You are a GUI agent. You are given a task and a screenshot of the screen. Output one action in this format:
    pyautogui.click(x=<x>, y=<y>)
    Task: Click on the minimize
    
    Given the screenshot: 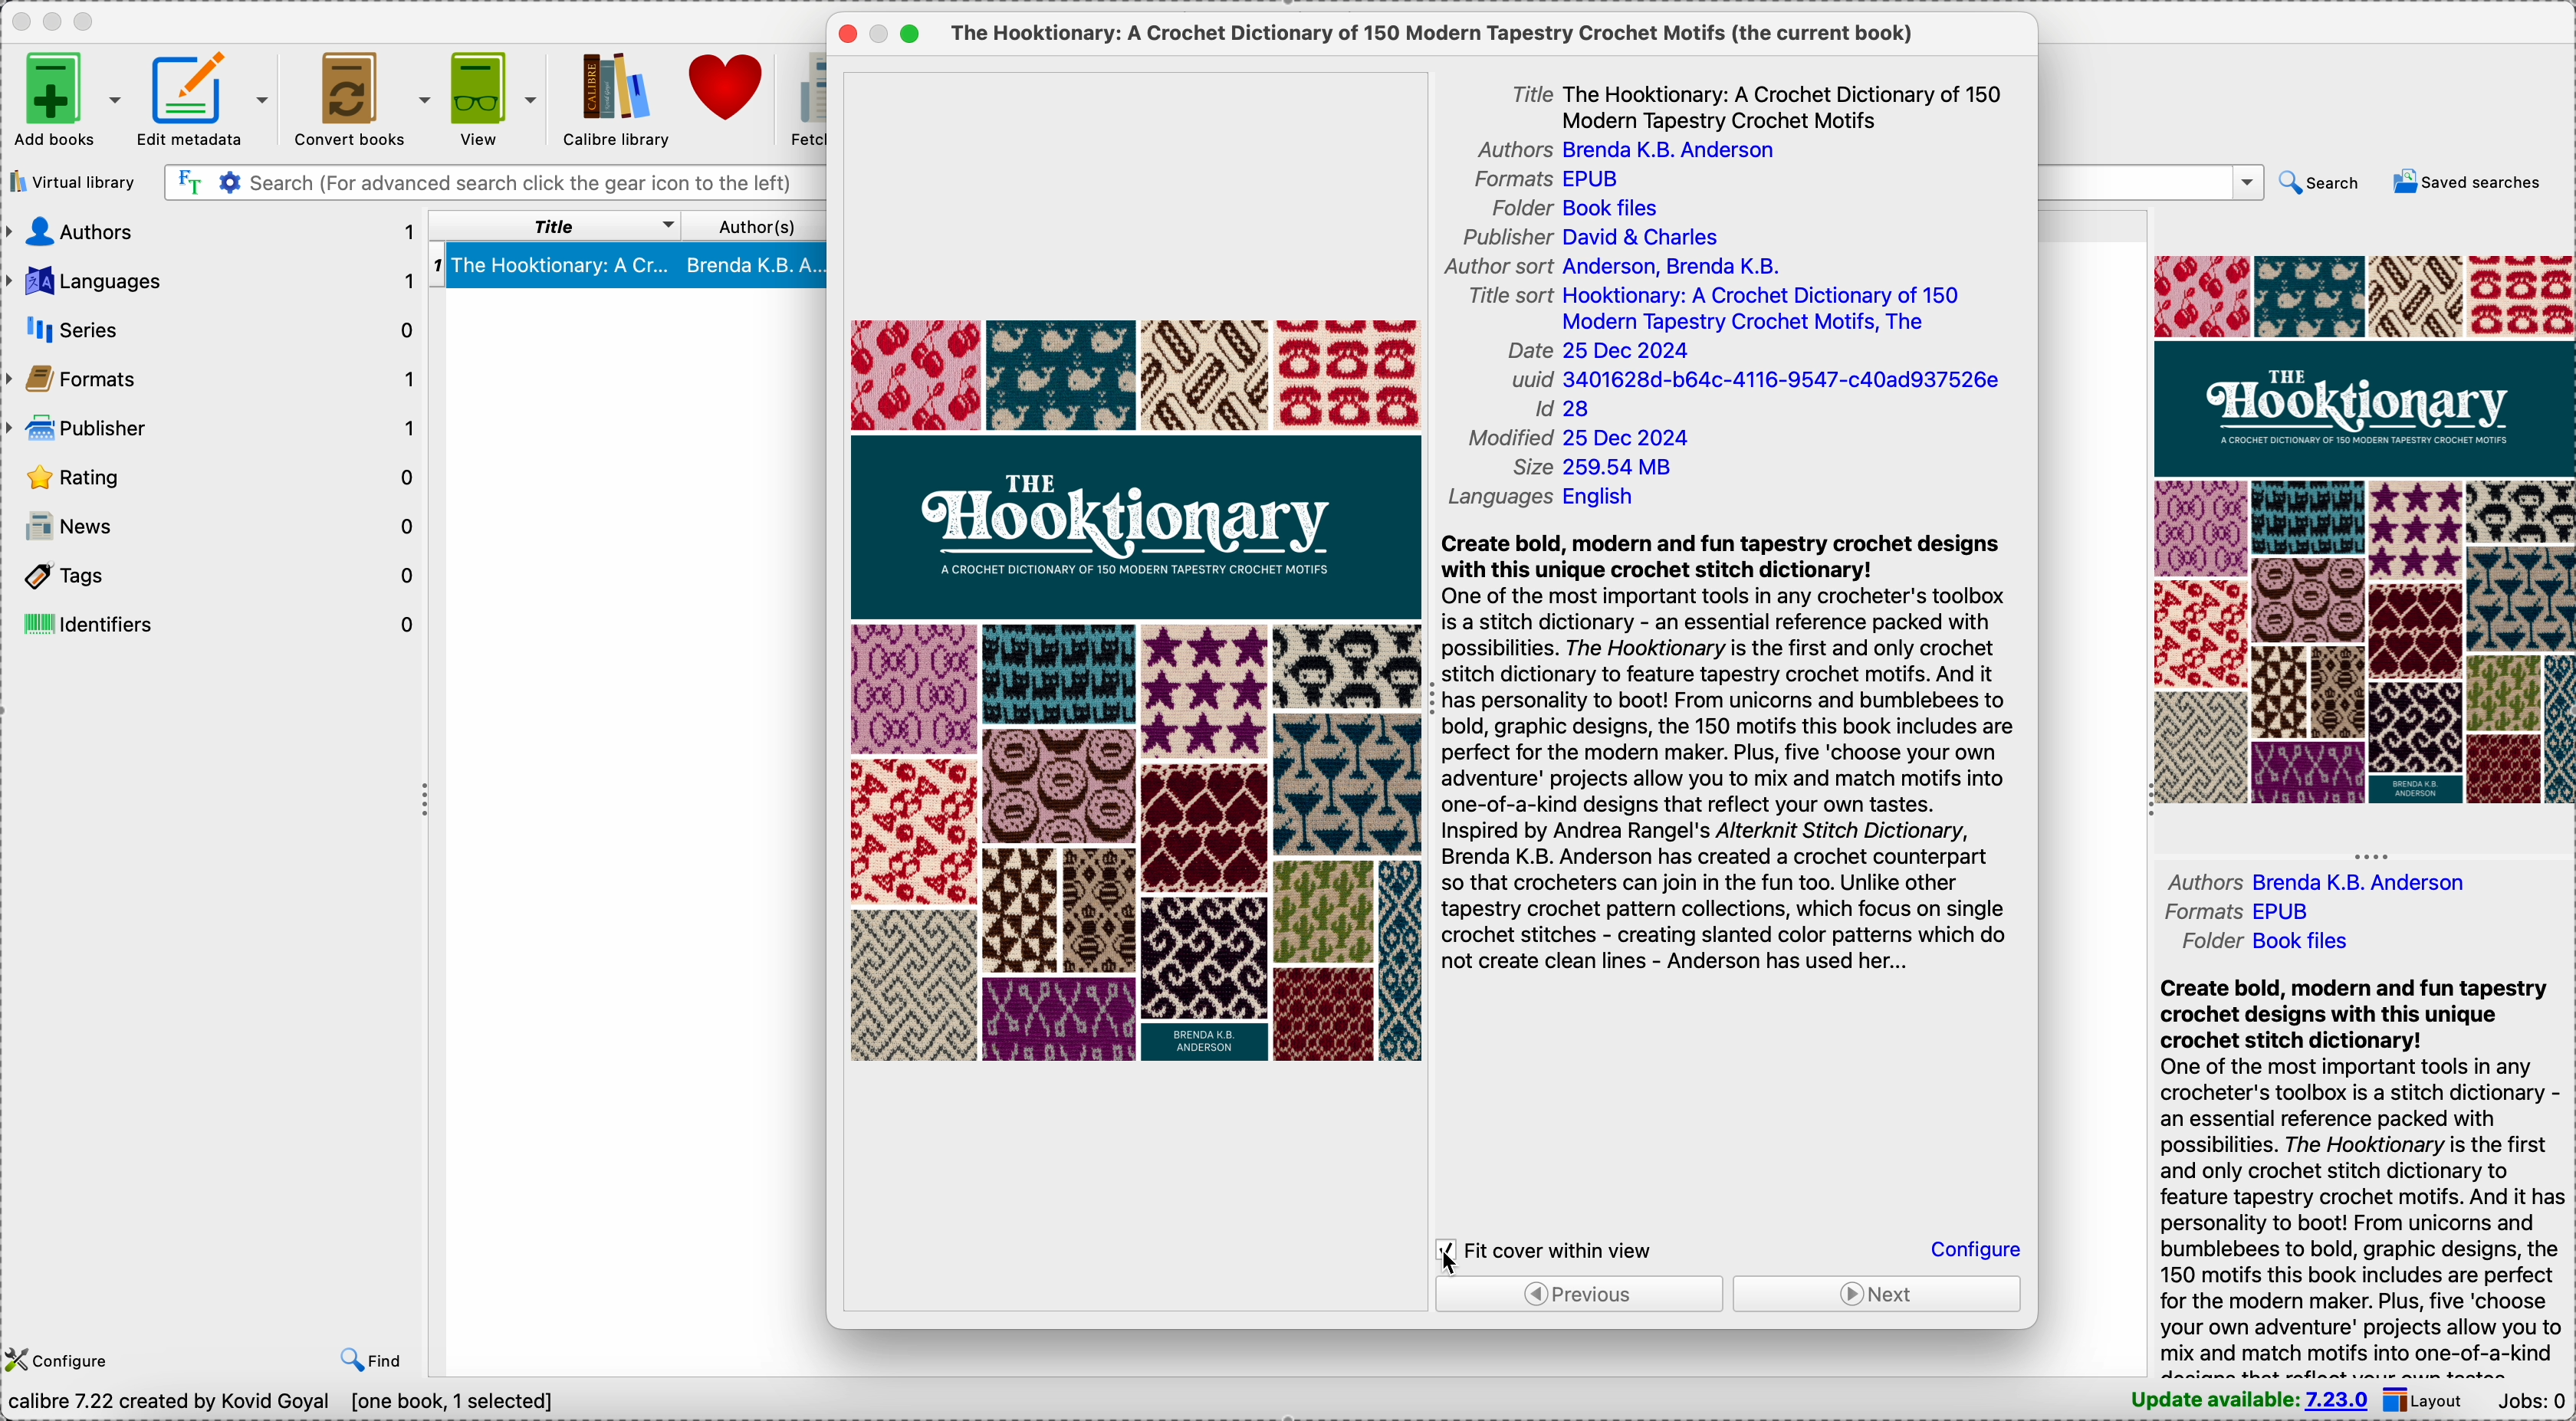 What is the action you would take?
    pyautogui.click(x=57, y=21)
    